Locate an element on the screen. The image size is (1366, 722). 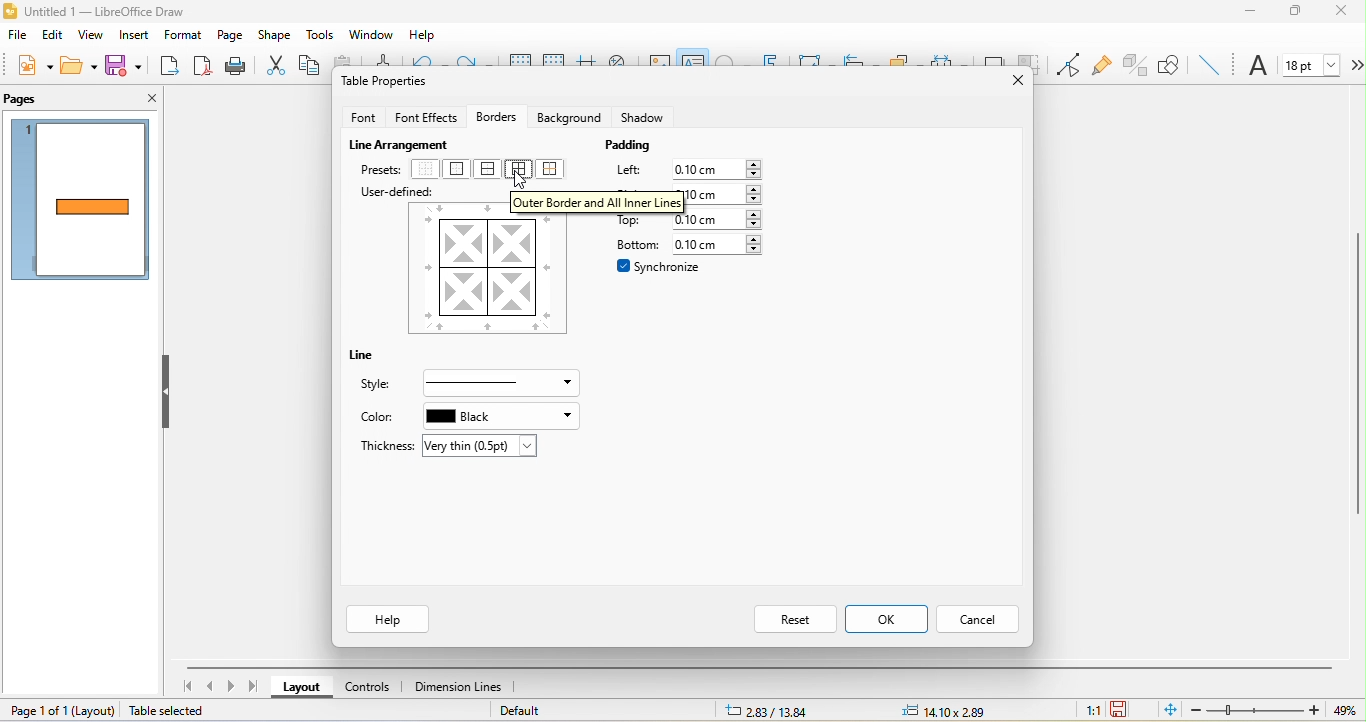
font effects is located at coordinates (426, 114).